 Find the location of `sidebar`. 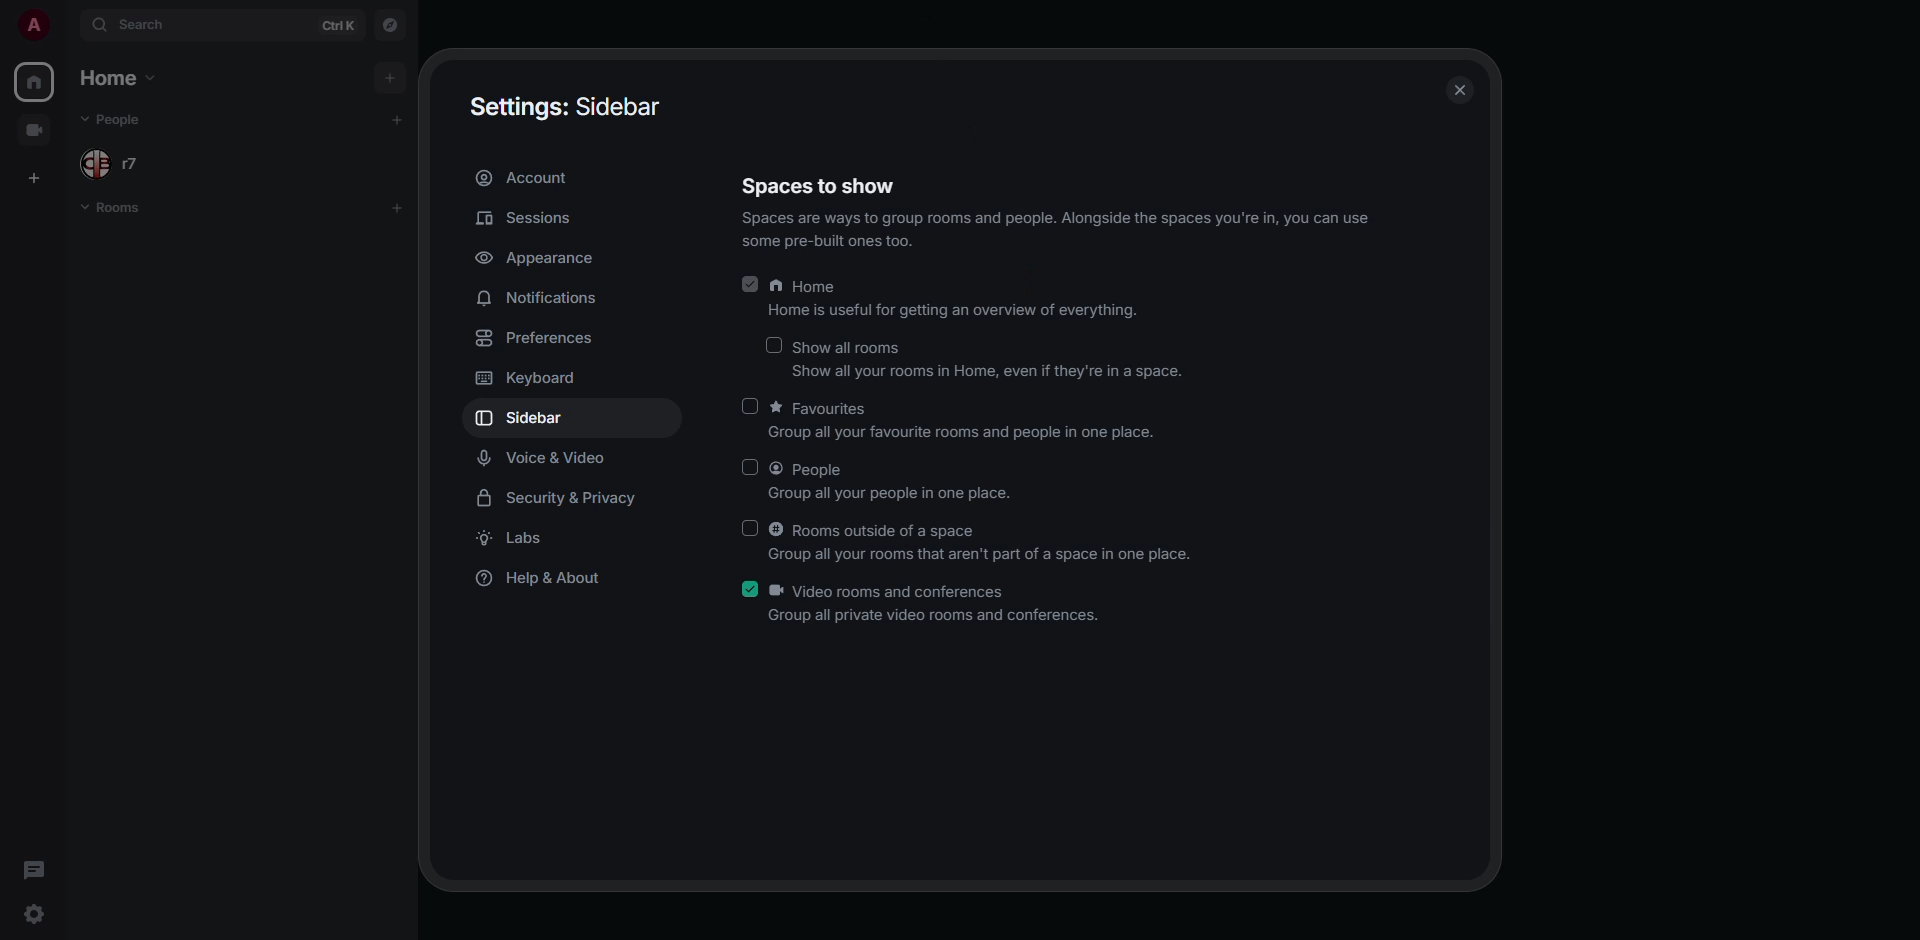

sidebar is located at coordinates (536, 418).